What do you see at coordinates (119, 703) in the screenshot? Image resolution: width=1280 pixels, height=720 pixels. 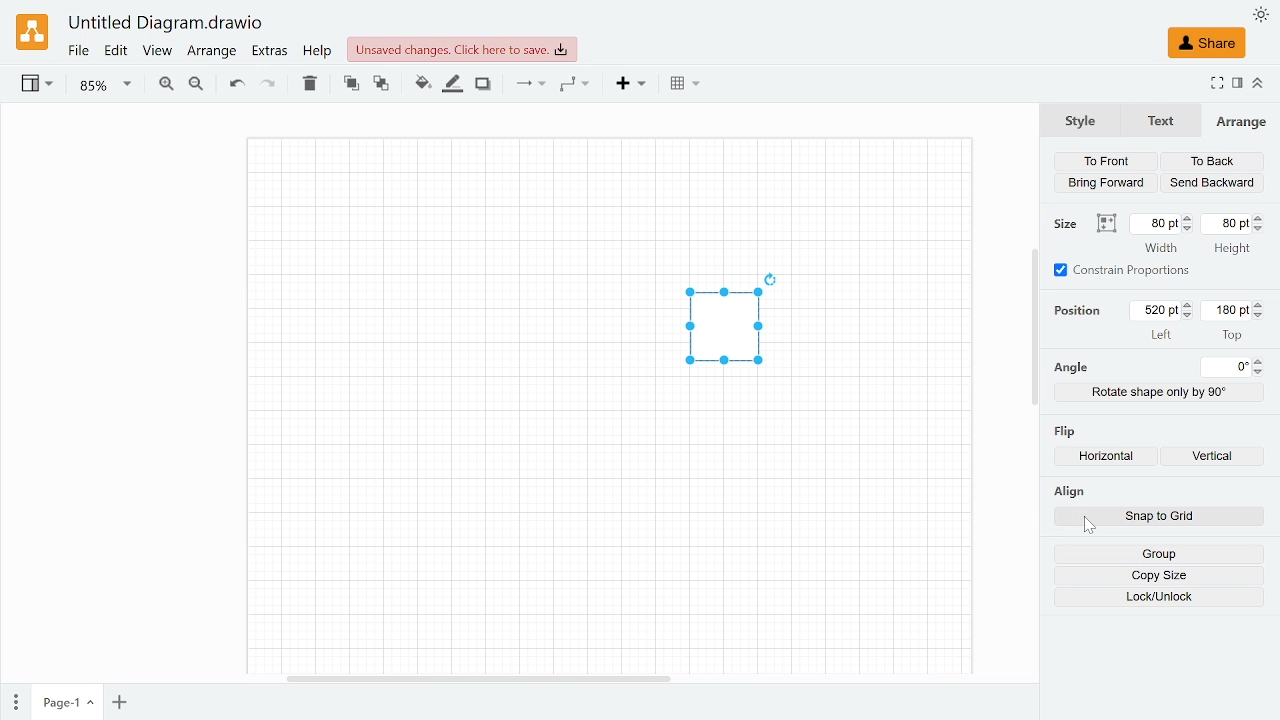 I see `Add page` at bounding box center [119, 703].